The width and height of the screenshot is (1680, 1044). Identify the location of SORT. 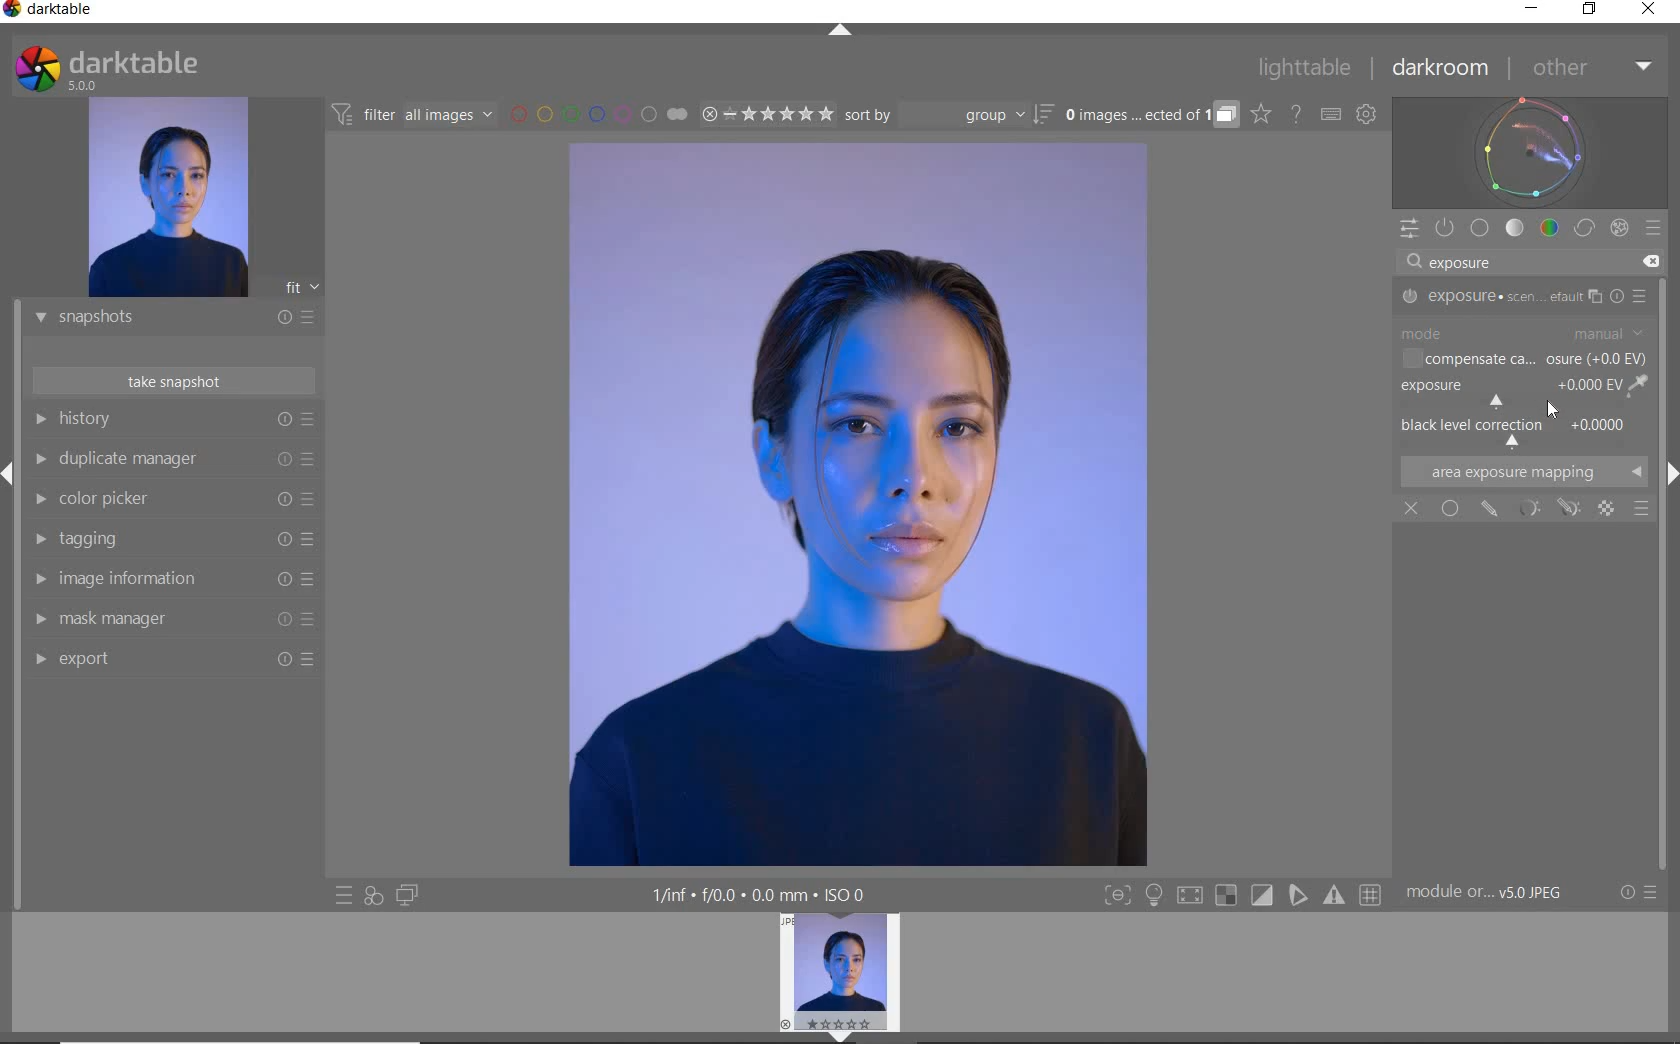
(947, 114).